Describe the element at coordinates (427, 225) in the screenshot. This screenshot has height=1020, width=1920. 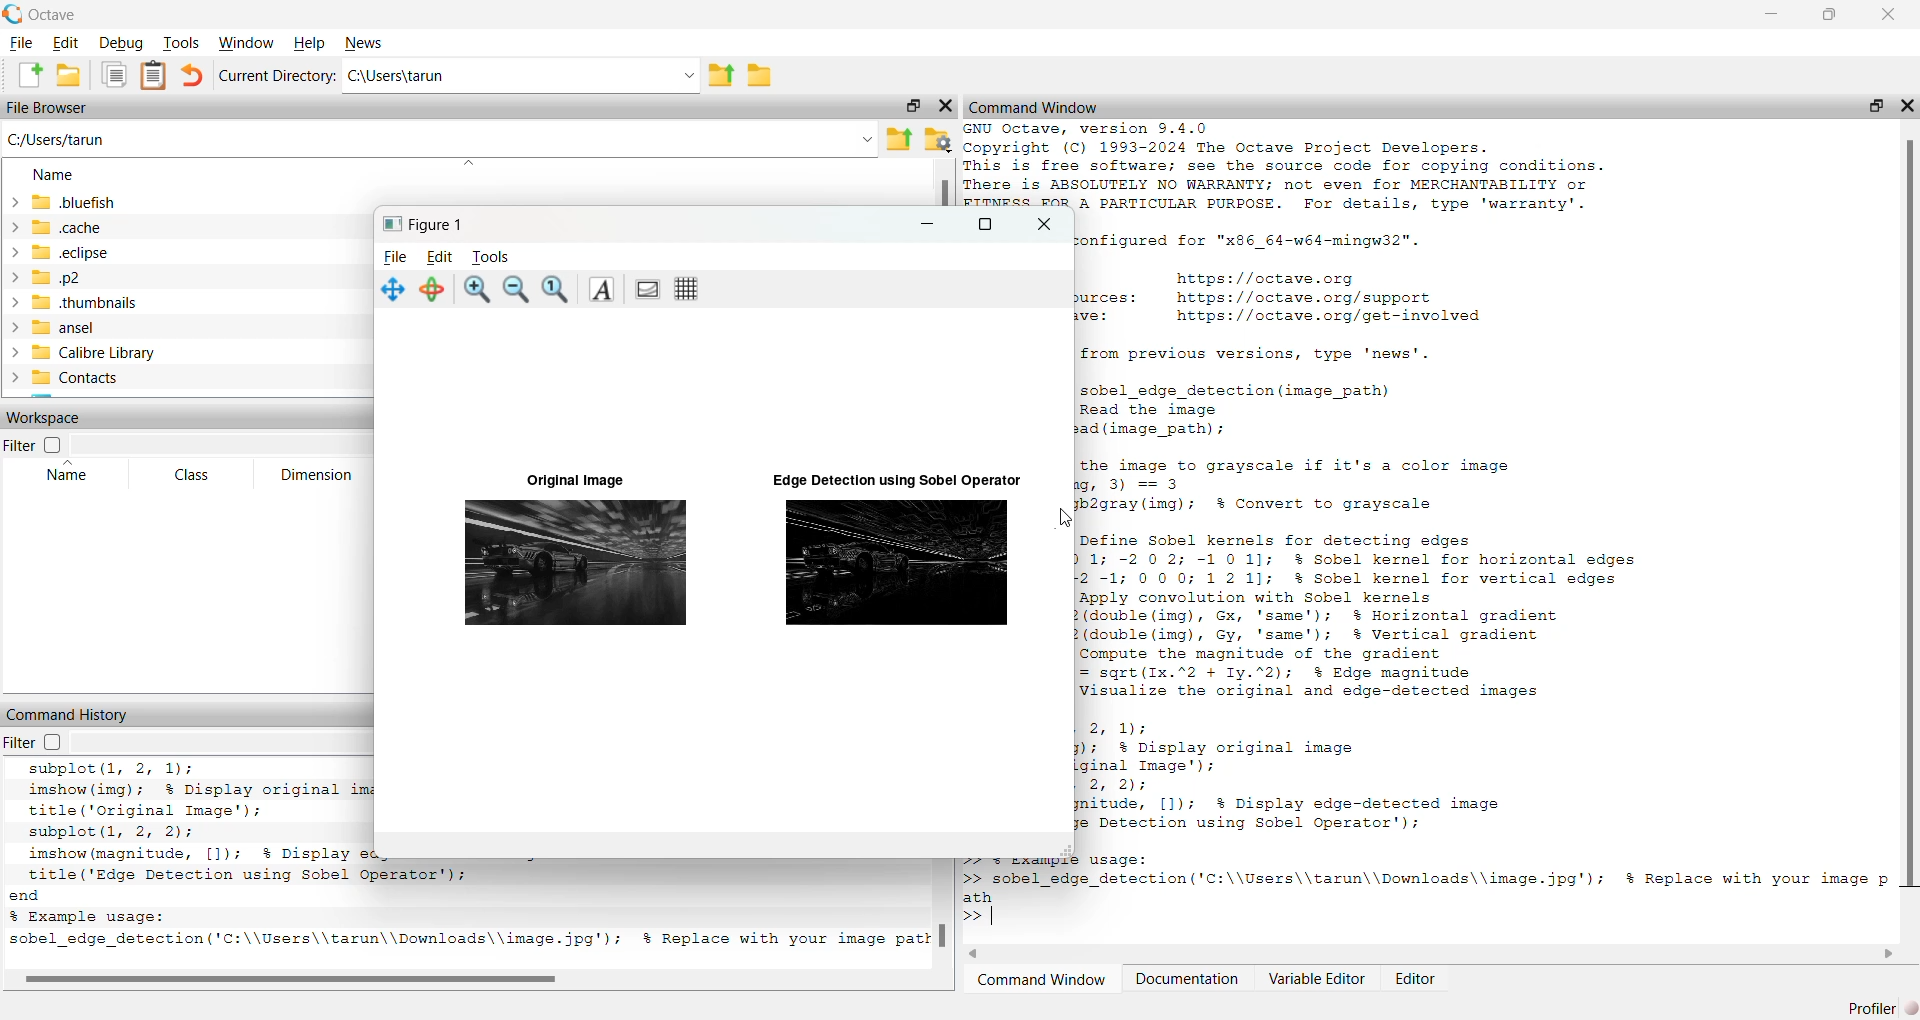
I see `figure 1` at that location.